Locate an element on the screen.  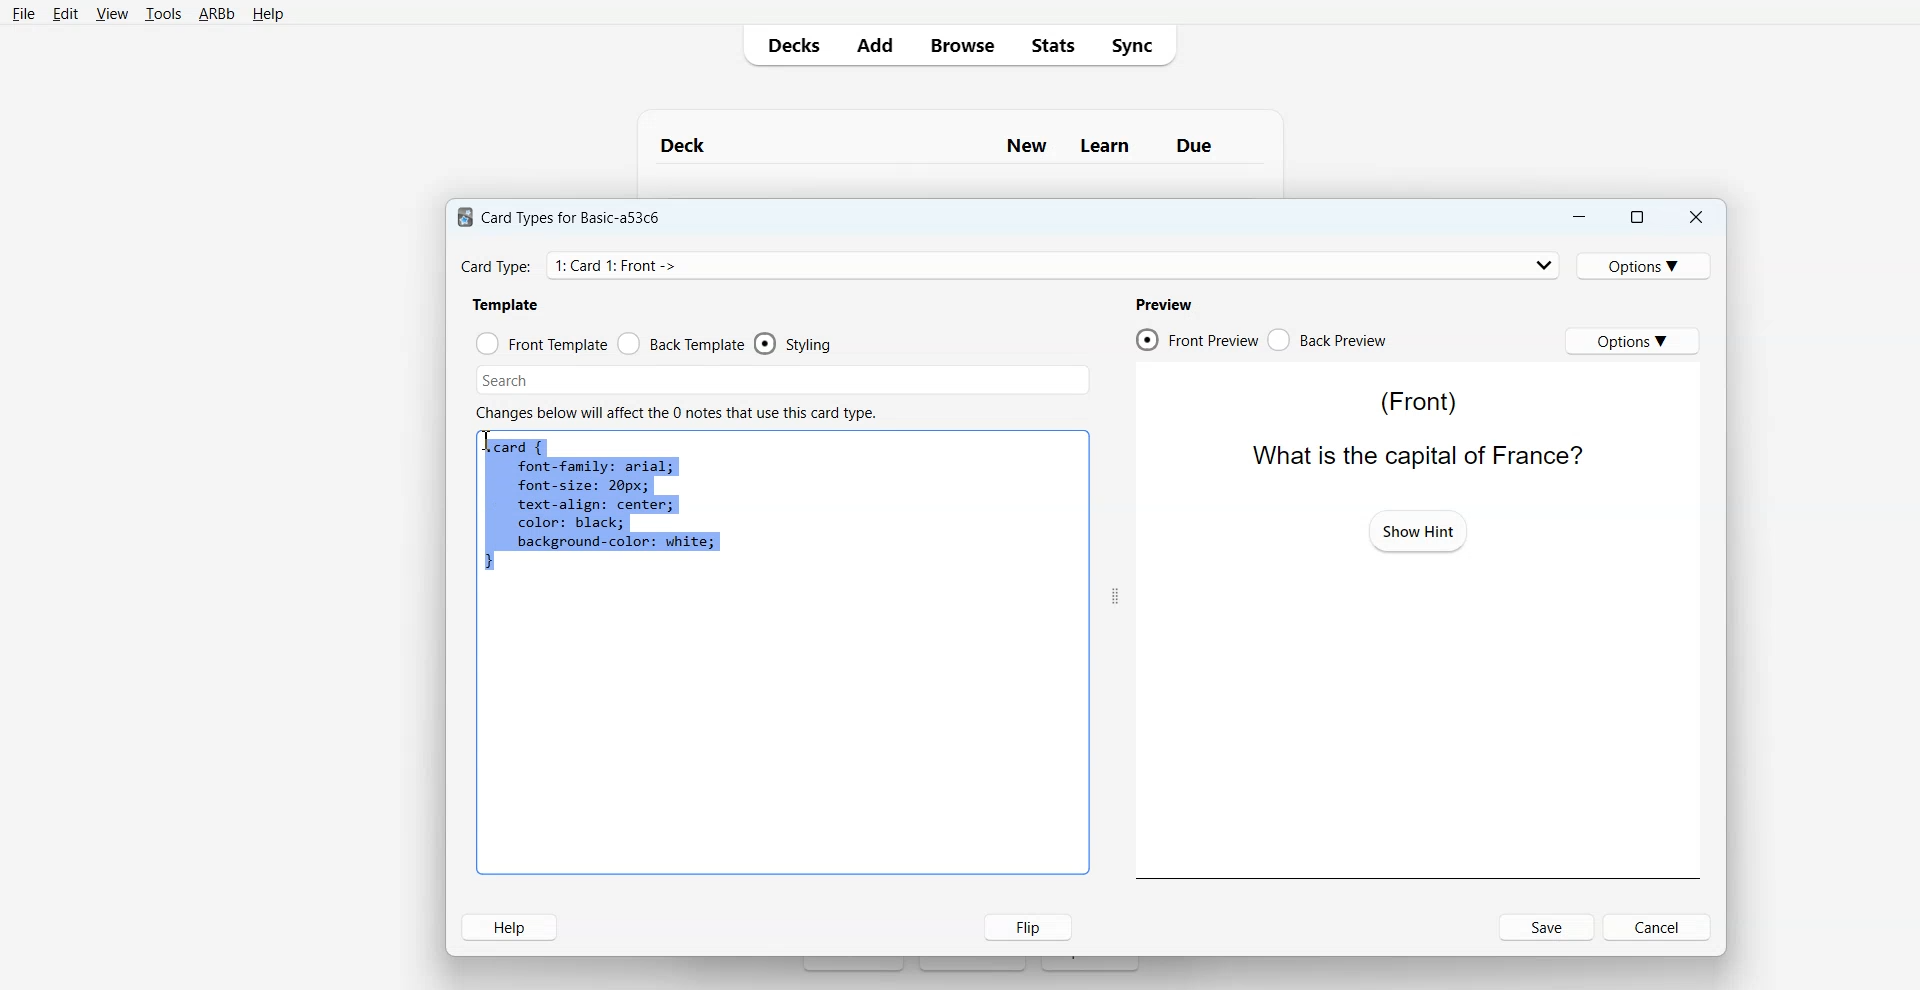
View is located at coordinates (112, 14).